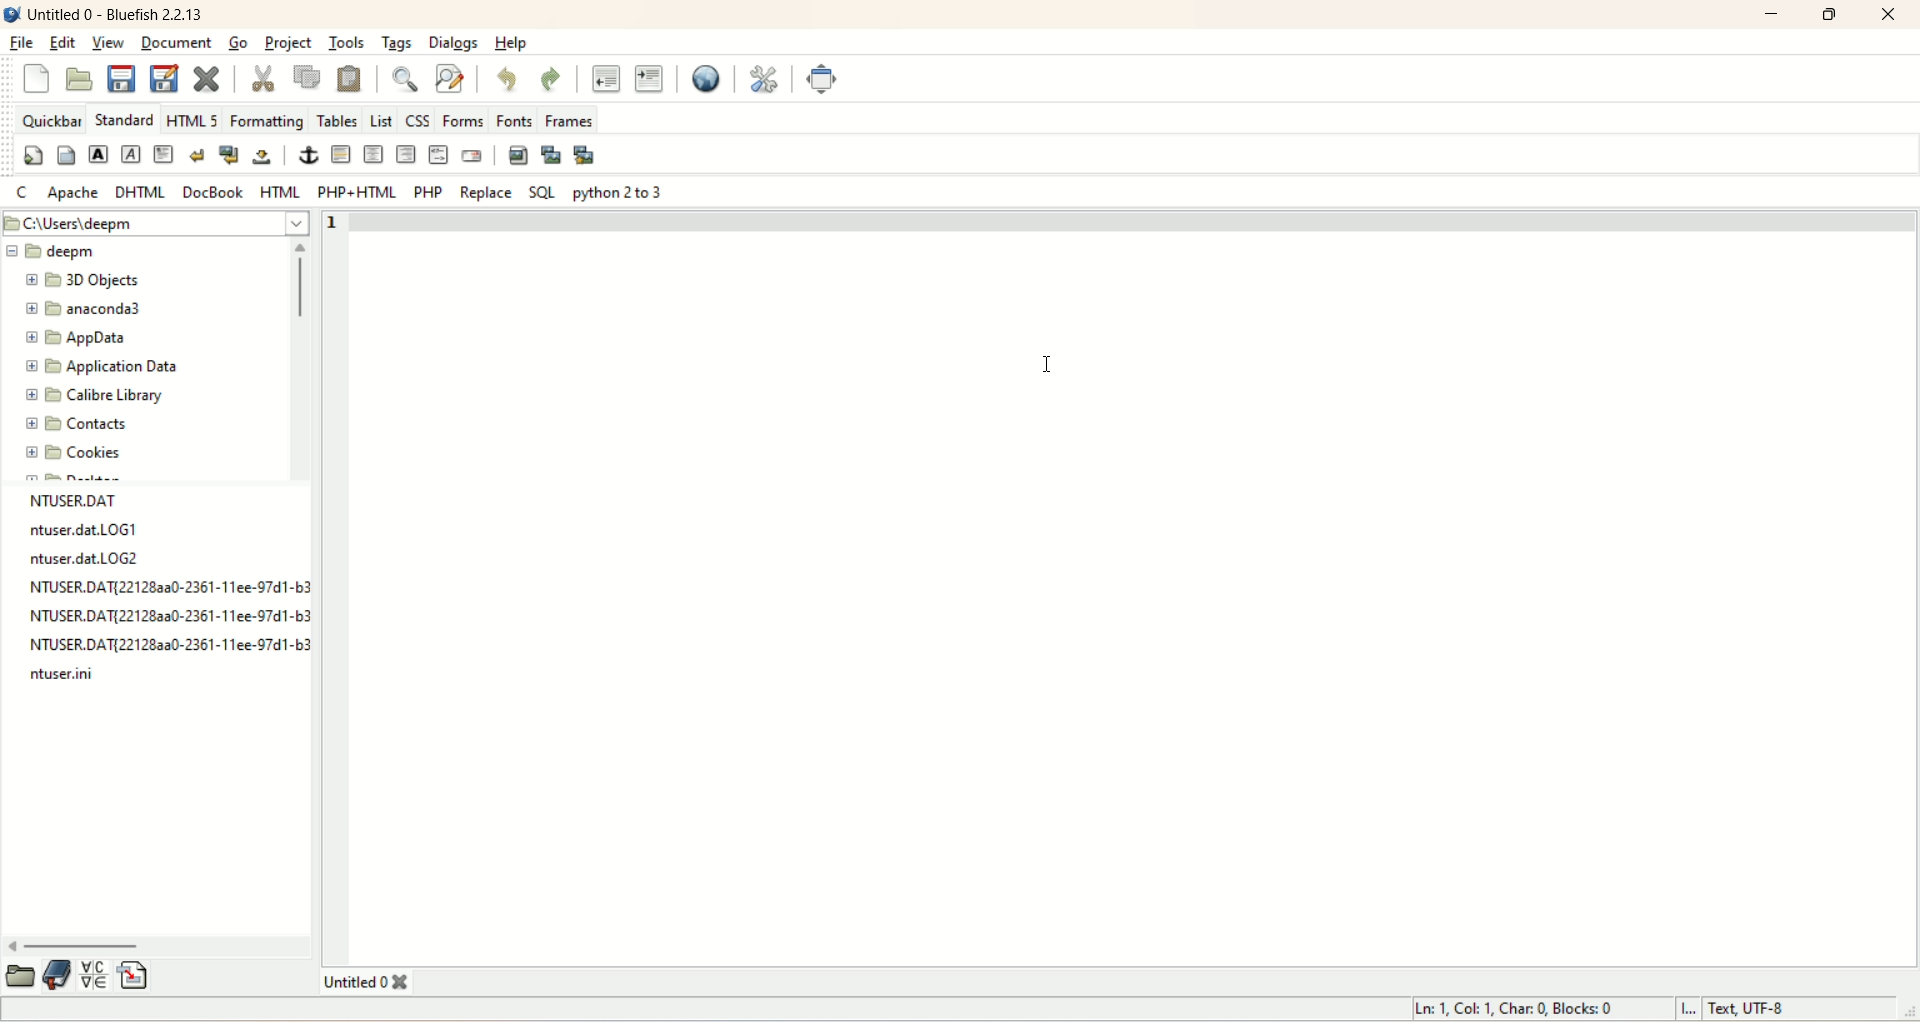 The height and width of the screenshot is (1022, 1920). What do you see at coordinates (215, 192) in the screenshot?
I see `docbook` at bounding box center [215, 192].